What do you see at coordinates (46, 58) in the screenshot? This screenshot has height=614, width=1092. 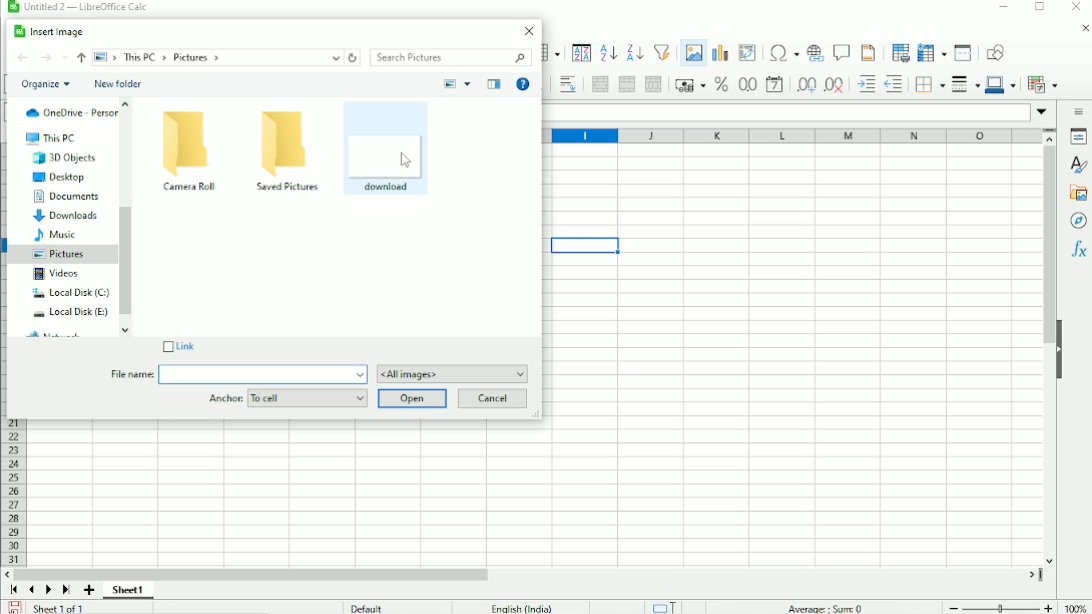 I see `Forward` at bounding box center [46, 58].